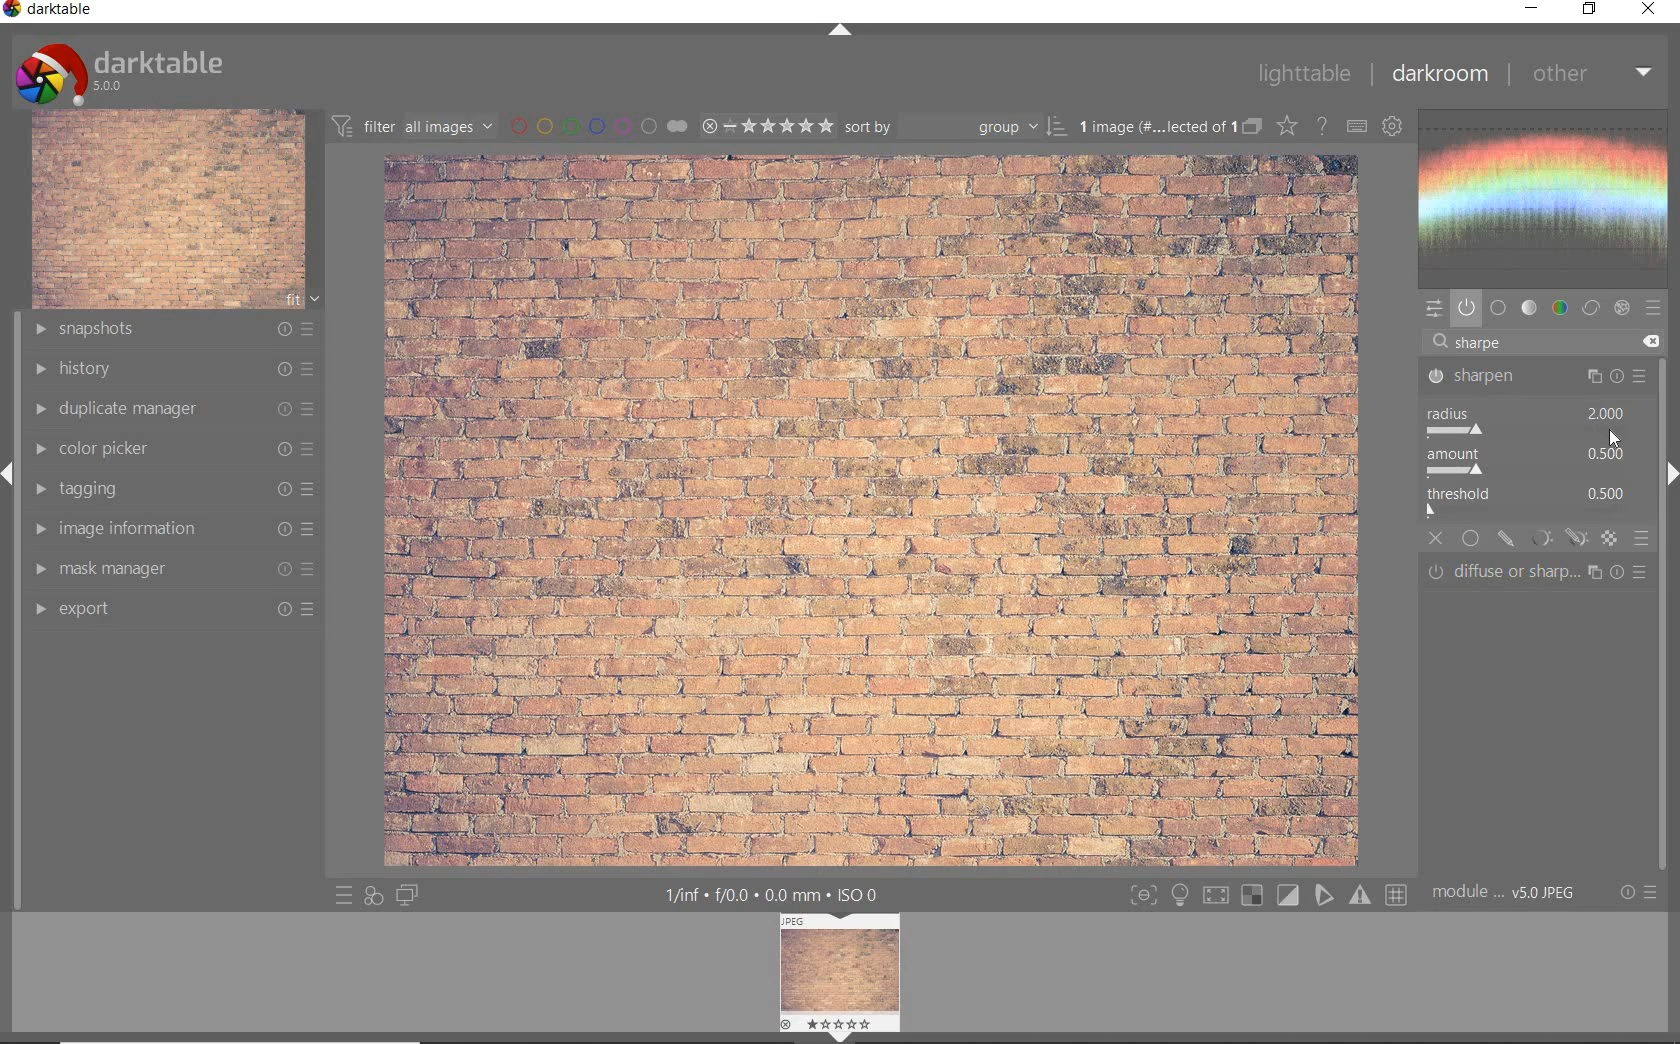 Image resolution: width=1680 pixels, height=1044 pixels. Describe the element at coordinates (1555, 539) in the screenshot. I see `MASKING OPTIONS` at that location.